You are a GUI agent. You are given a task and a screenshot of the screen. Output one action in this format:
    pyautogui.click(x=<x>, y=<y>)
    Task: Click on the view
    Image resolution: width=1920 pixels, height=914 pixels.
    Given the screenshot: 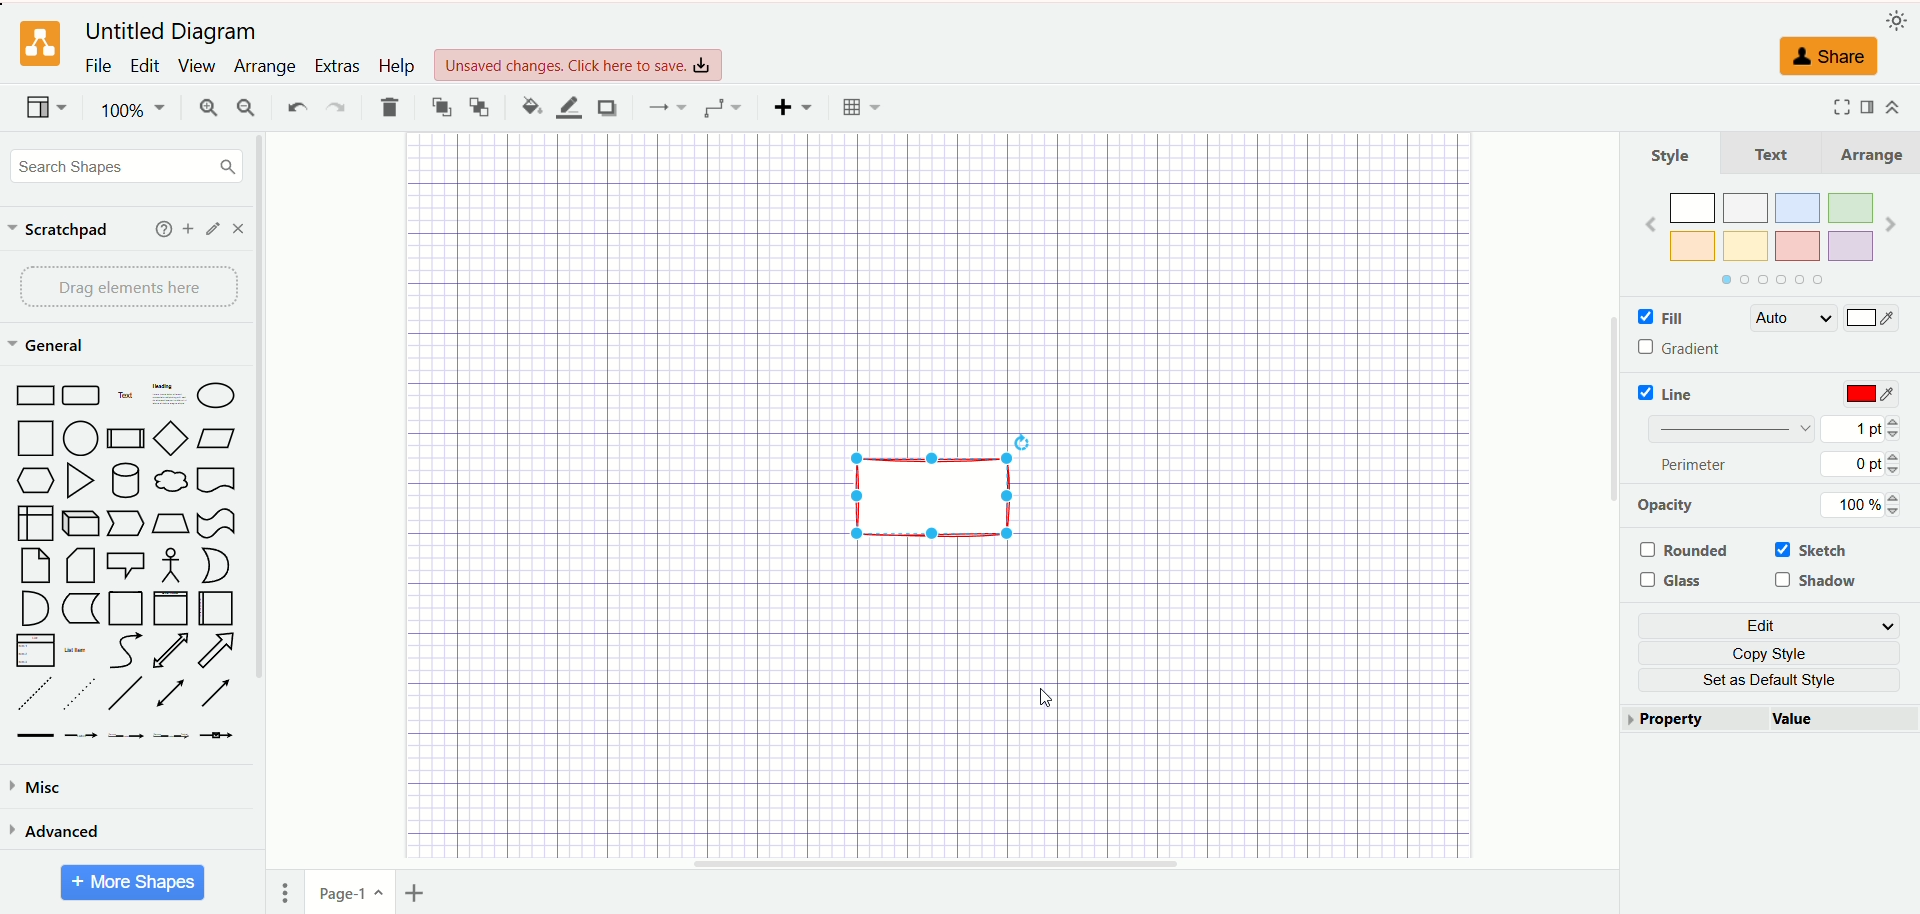 What is the action you would take?
    pyautogui.click(x=42, y=106)
    